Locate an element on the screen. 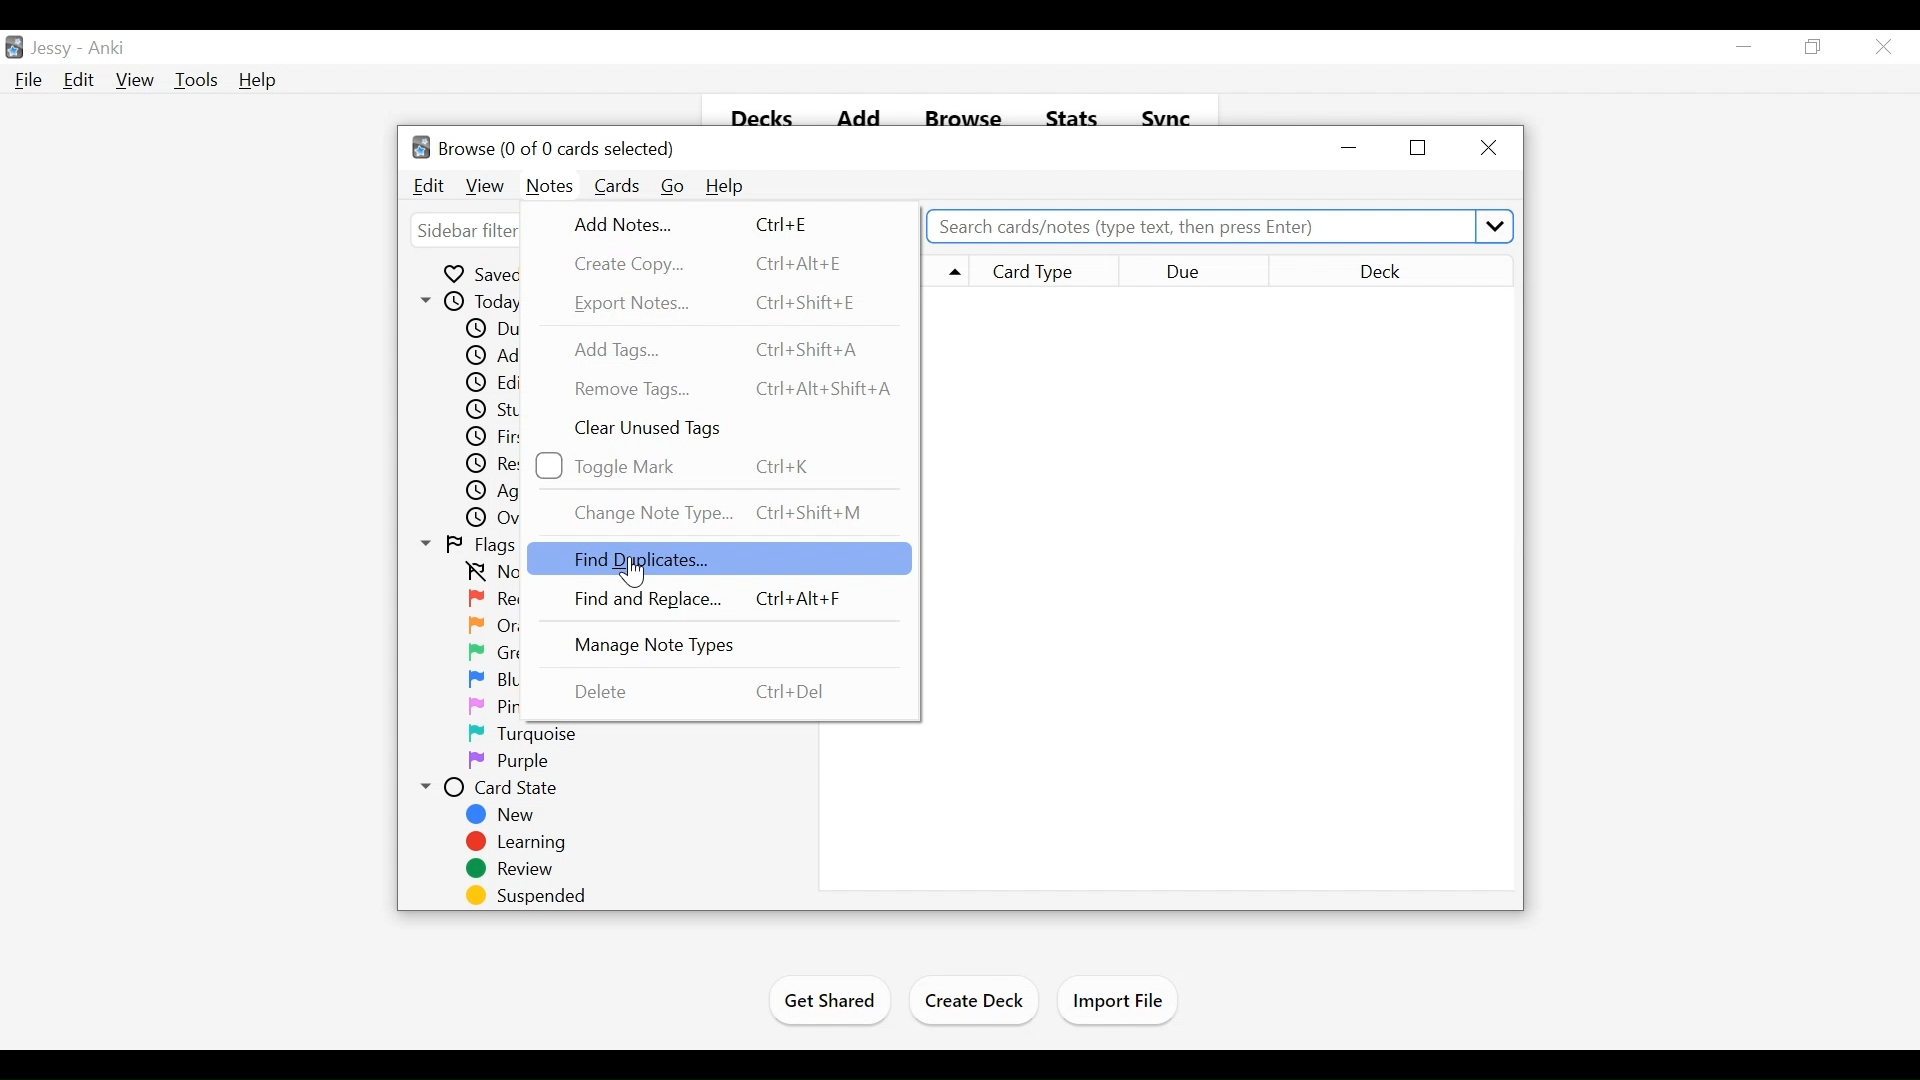 This screenshot has width=1920, height=1080. Cursor is located at coordinates (632, 573).